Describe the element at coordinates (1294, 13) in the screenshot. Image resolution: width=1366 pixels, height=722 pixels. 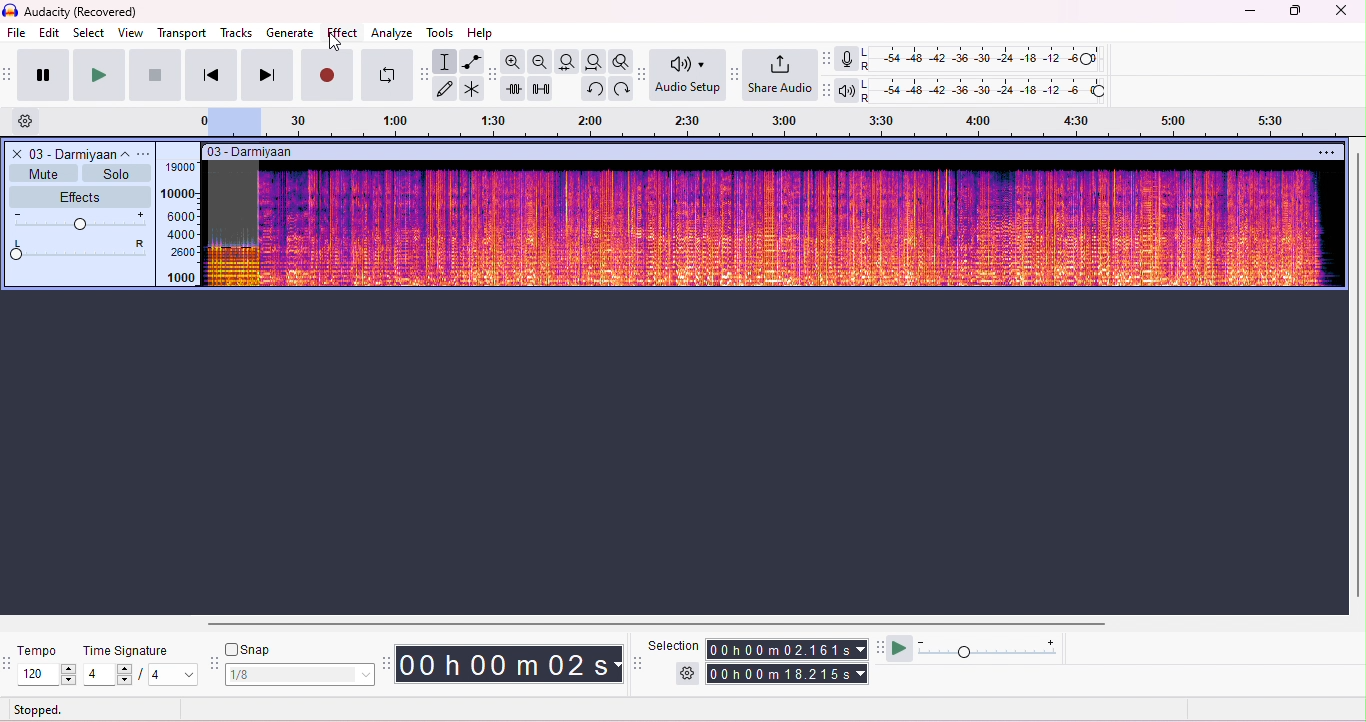
I see `maximize` at that location.